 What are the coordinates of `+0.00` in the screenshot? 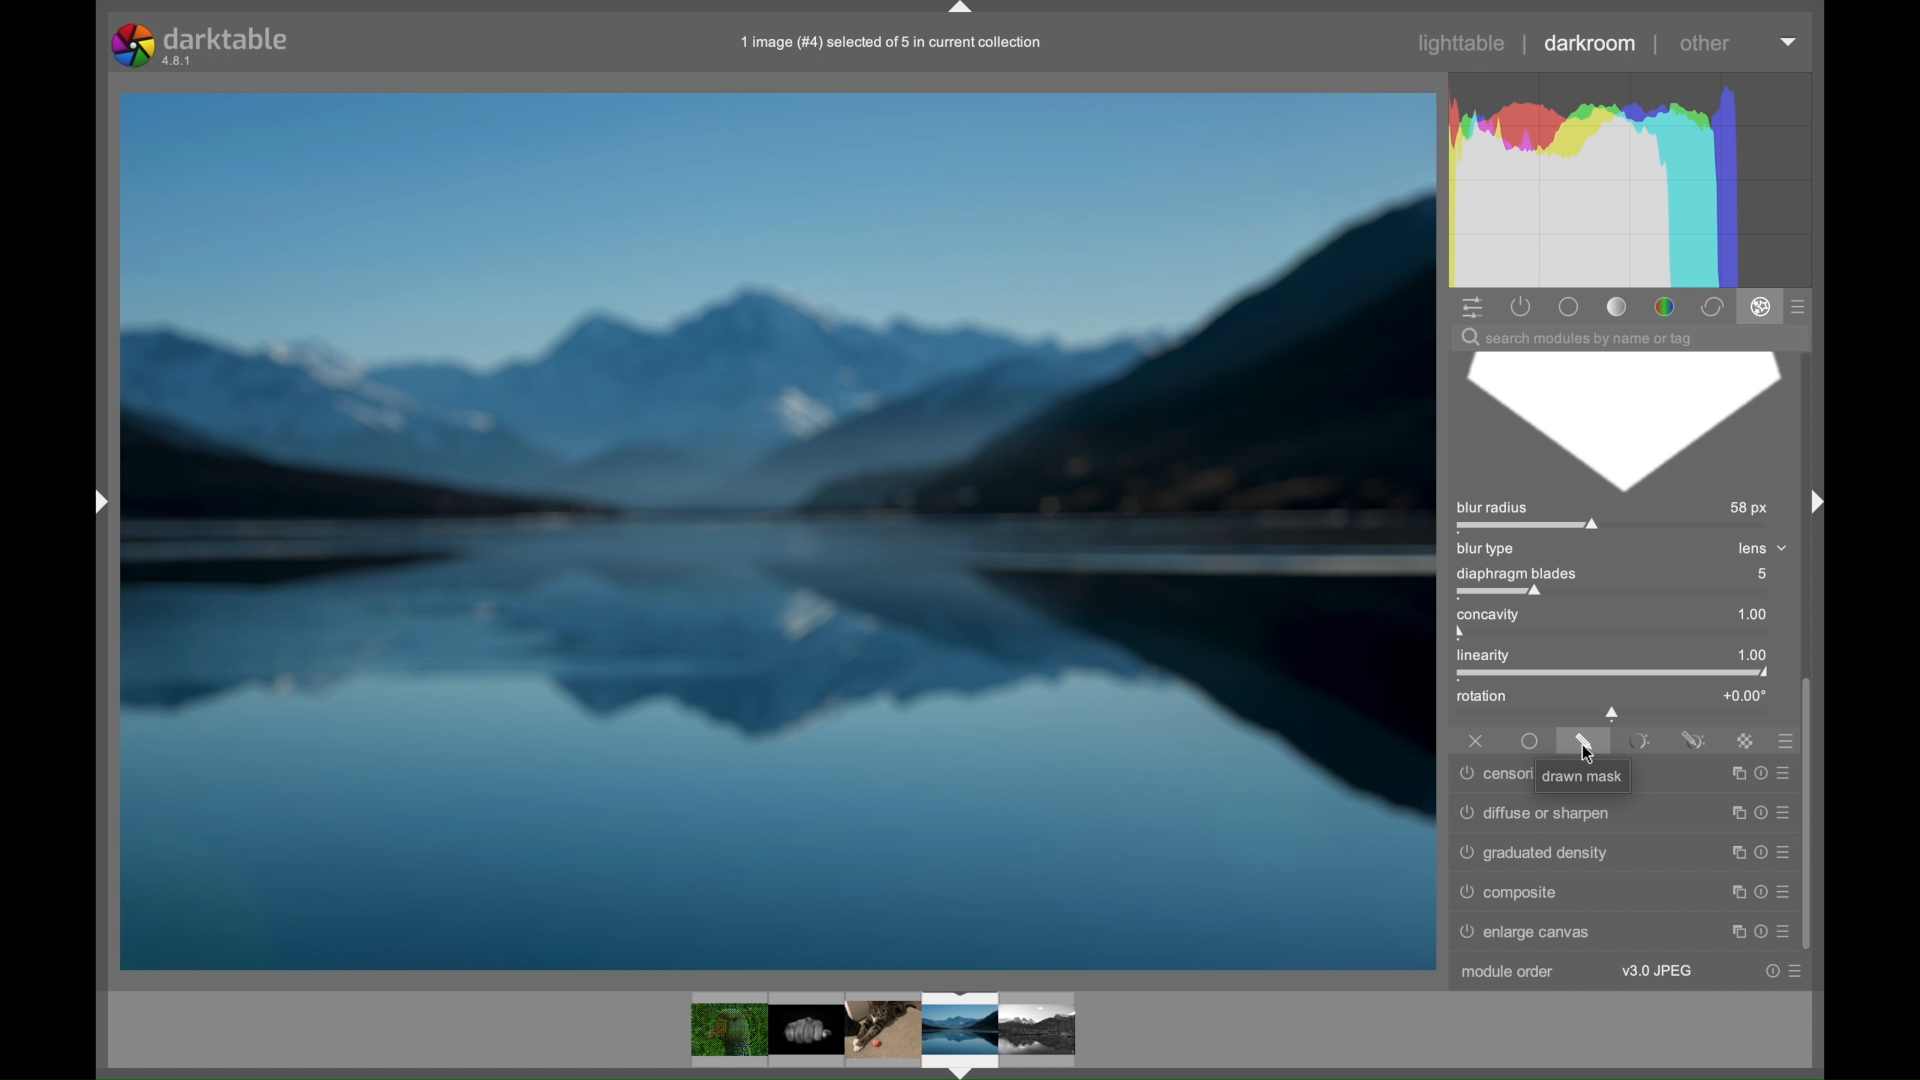 It's located at (1744, 695).